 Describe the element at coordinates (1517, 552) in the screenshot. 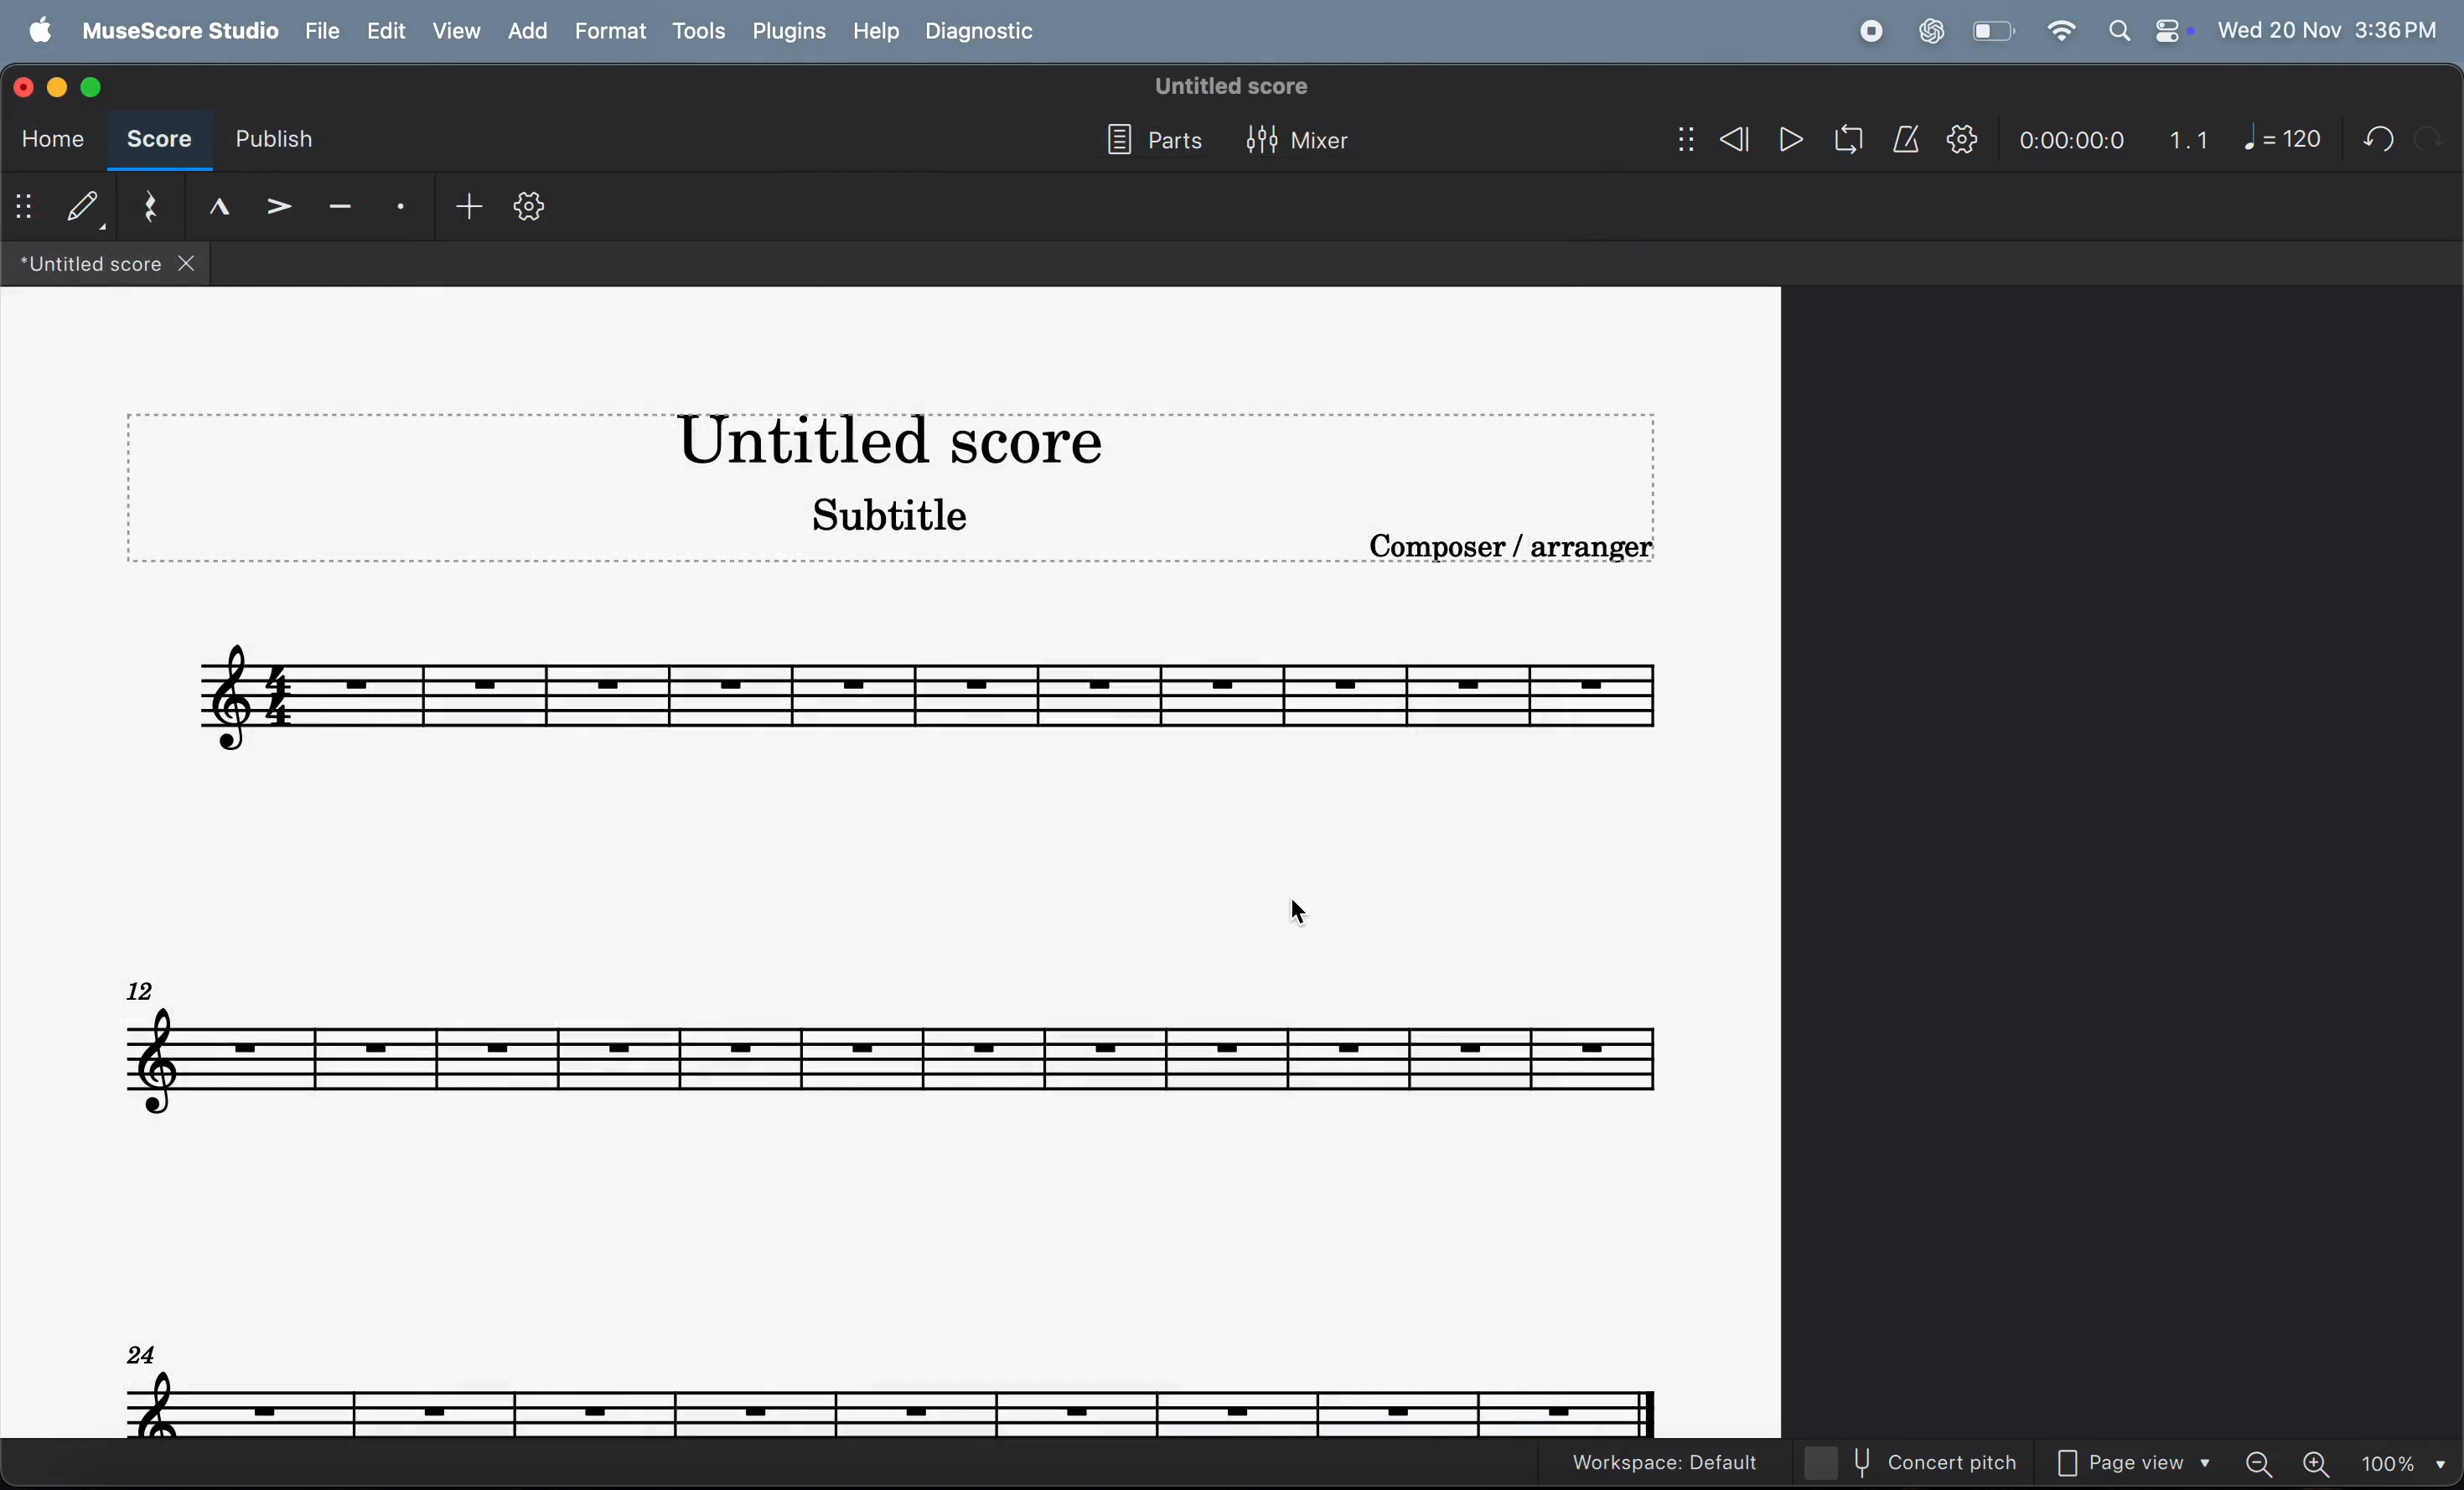

I see `composer` at that location.